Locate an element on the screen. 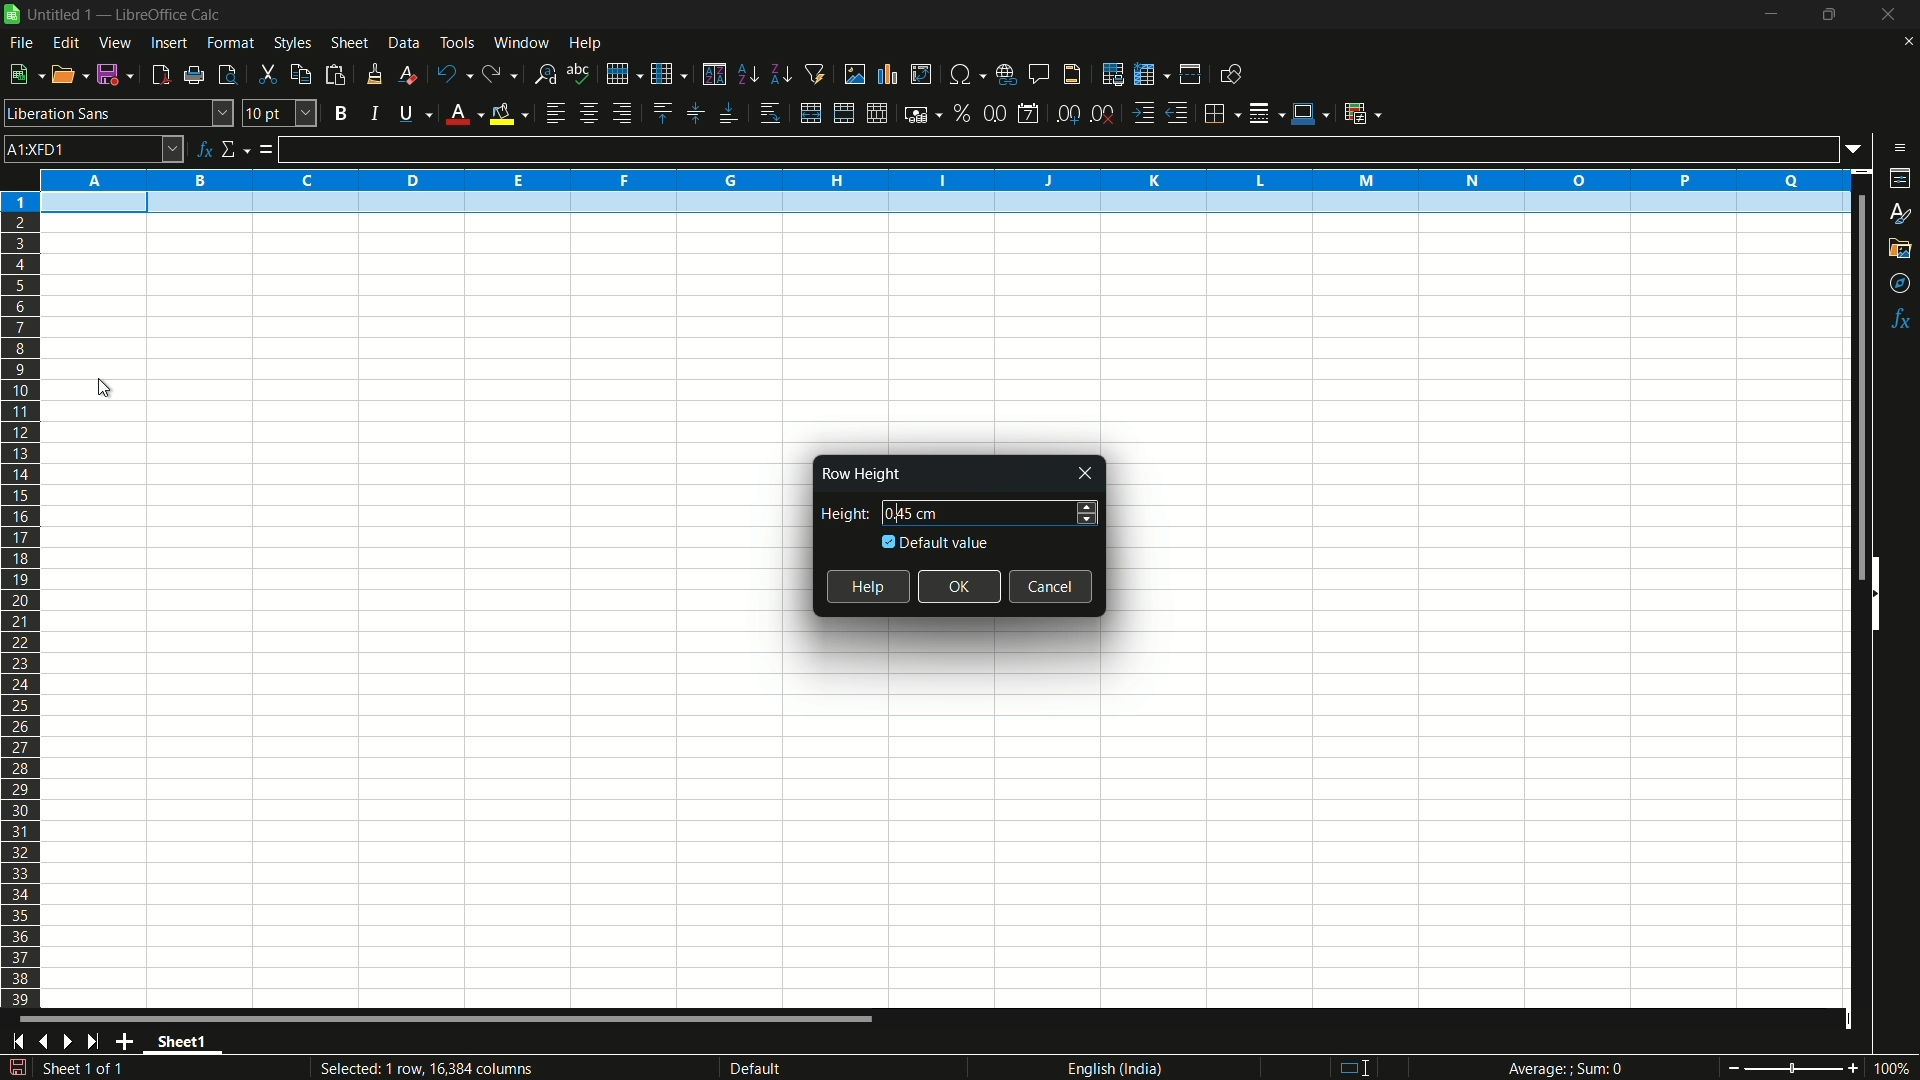 The image size is (1920, 1080). sort ascending is located at coordinates (747, 75).